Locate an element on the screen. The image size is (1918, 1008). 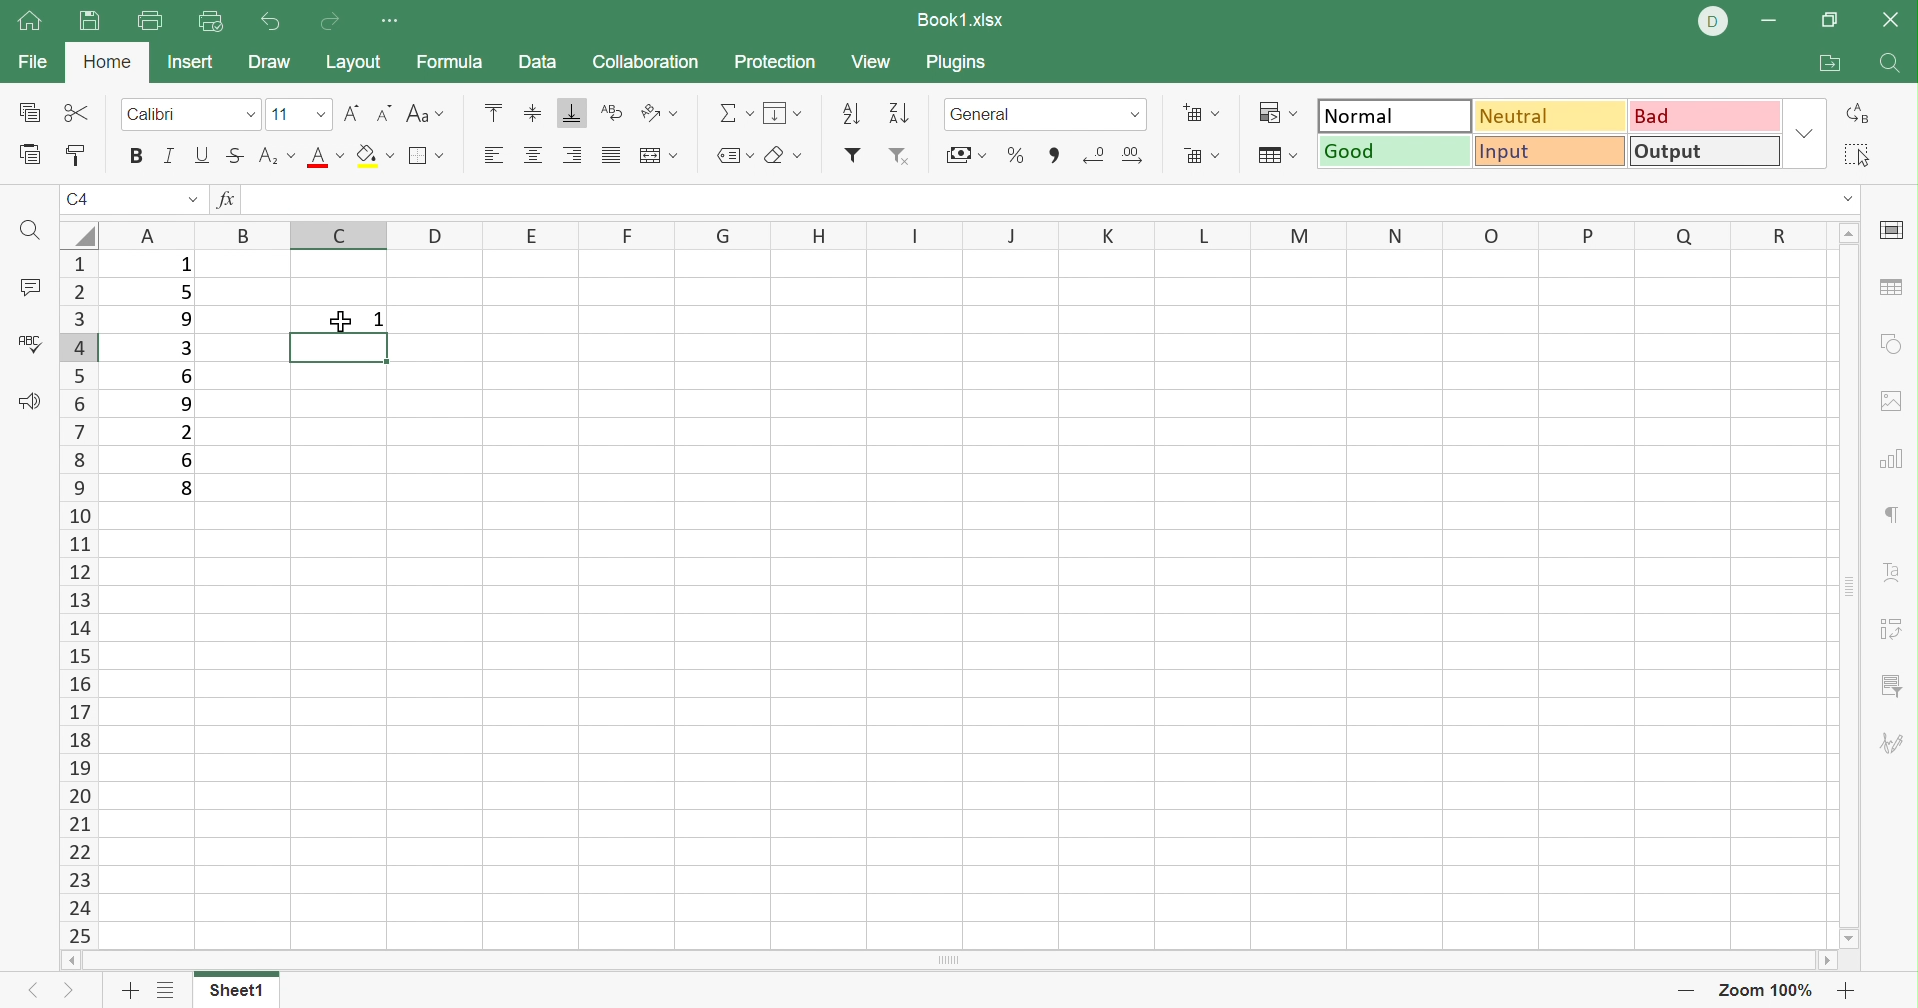
Find is located at coordinates (34, 233).